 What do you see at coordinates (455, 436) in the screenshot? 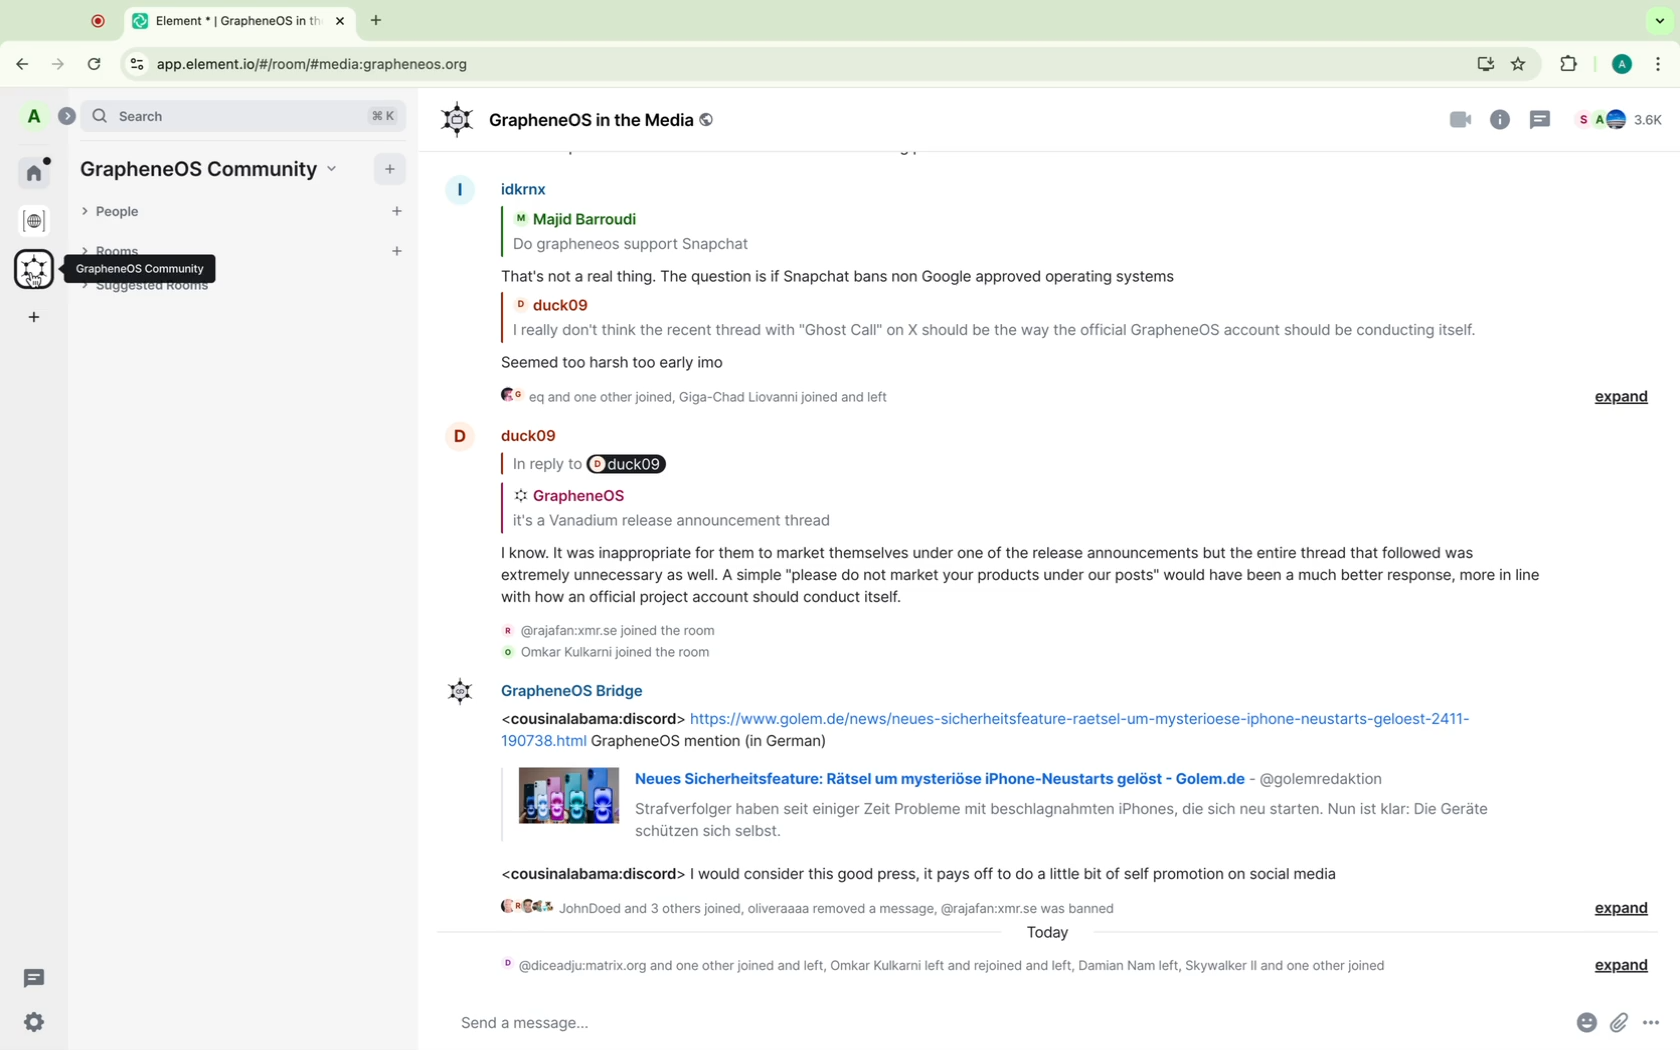
I see `profile picture` at bounding box center [455, 436].